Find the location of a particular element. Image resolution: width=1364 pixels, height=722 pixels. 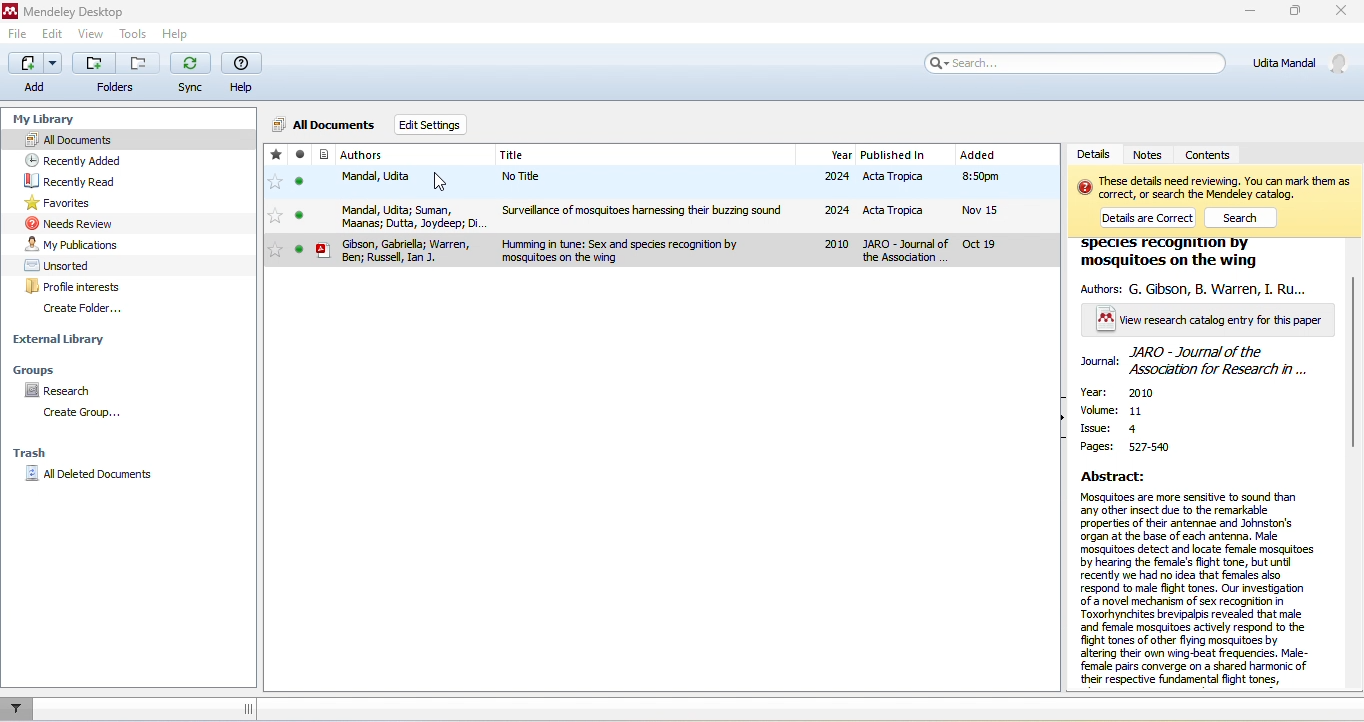

gbson,gabriela, warren,ben,russel,jan is located at coordinates (392, 249).